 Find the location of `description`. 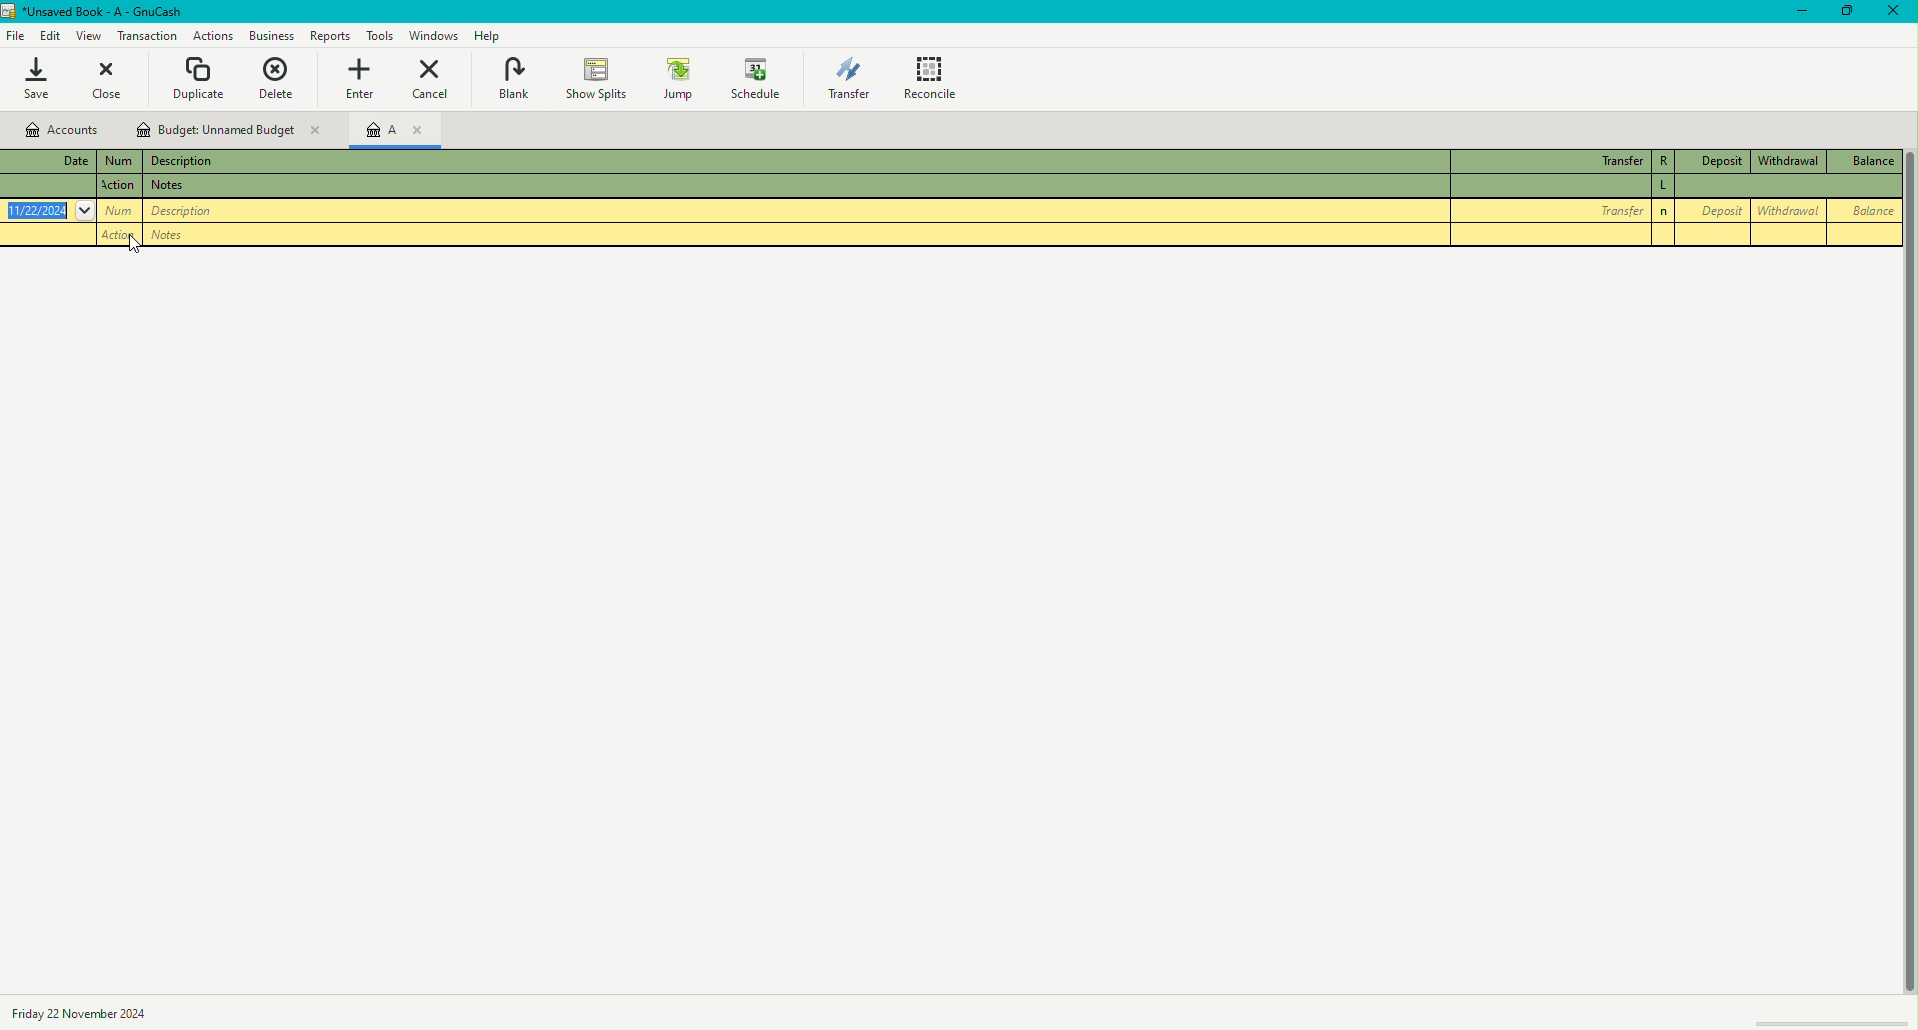

description is located at coordinates (184, 186).